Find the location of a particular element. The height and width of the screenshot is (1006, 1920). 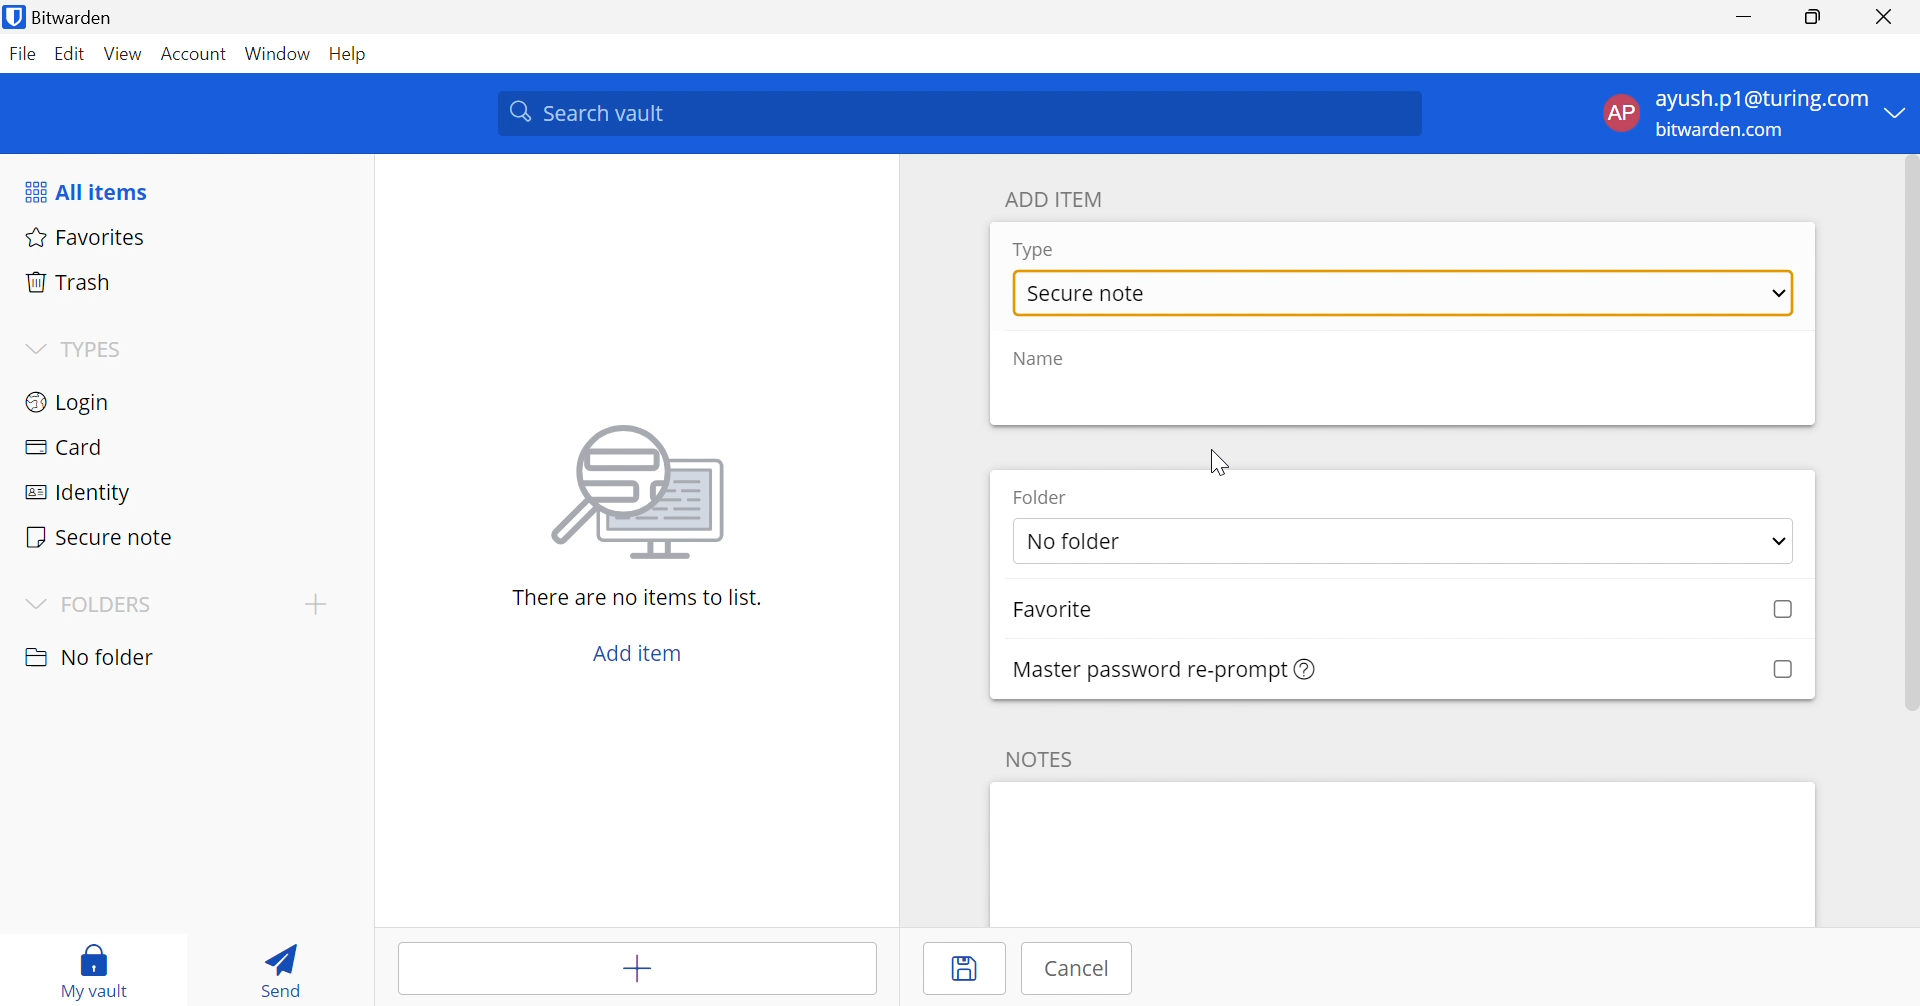

Identity is located at coordinates (178, 487).